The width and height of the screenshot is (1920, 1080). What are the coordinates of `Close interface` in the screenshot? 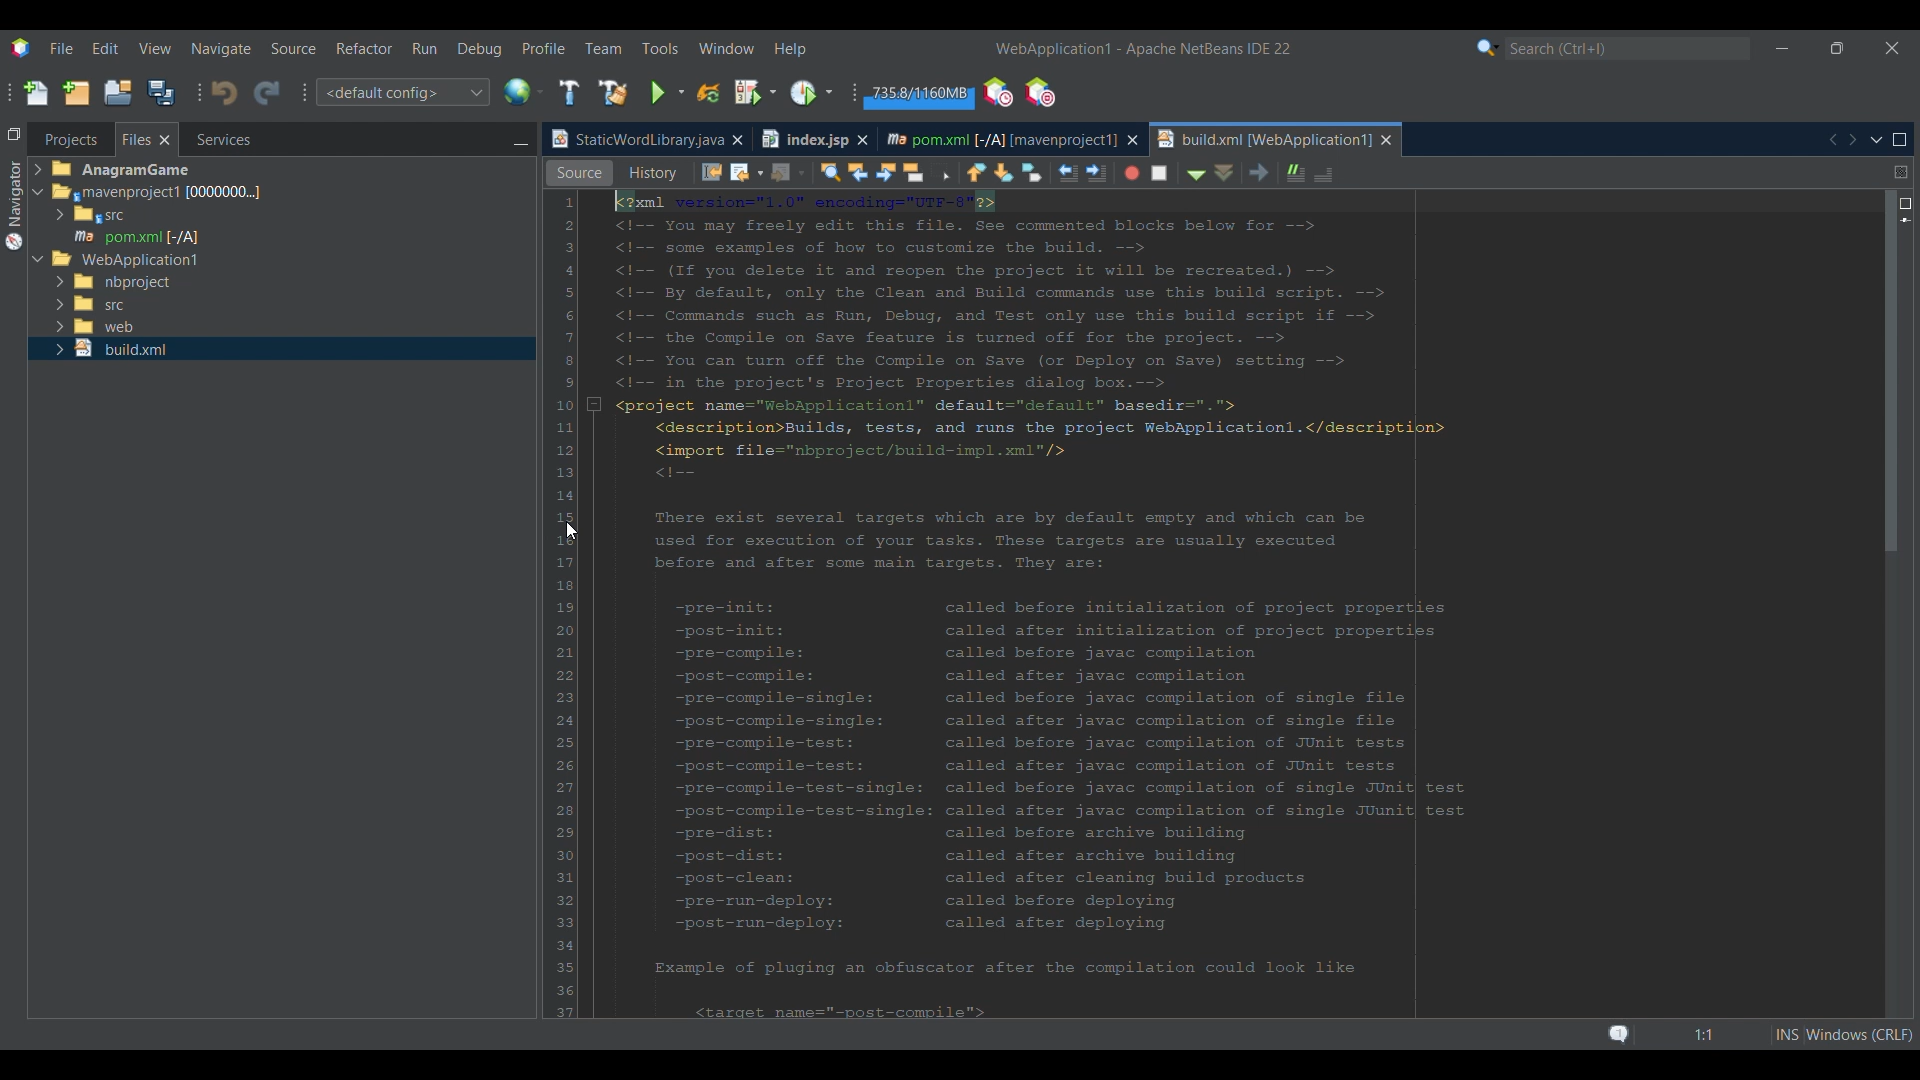 It's located at (1893, 48).